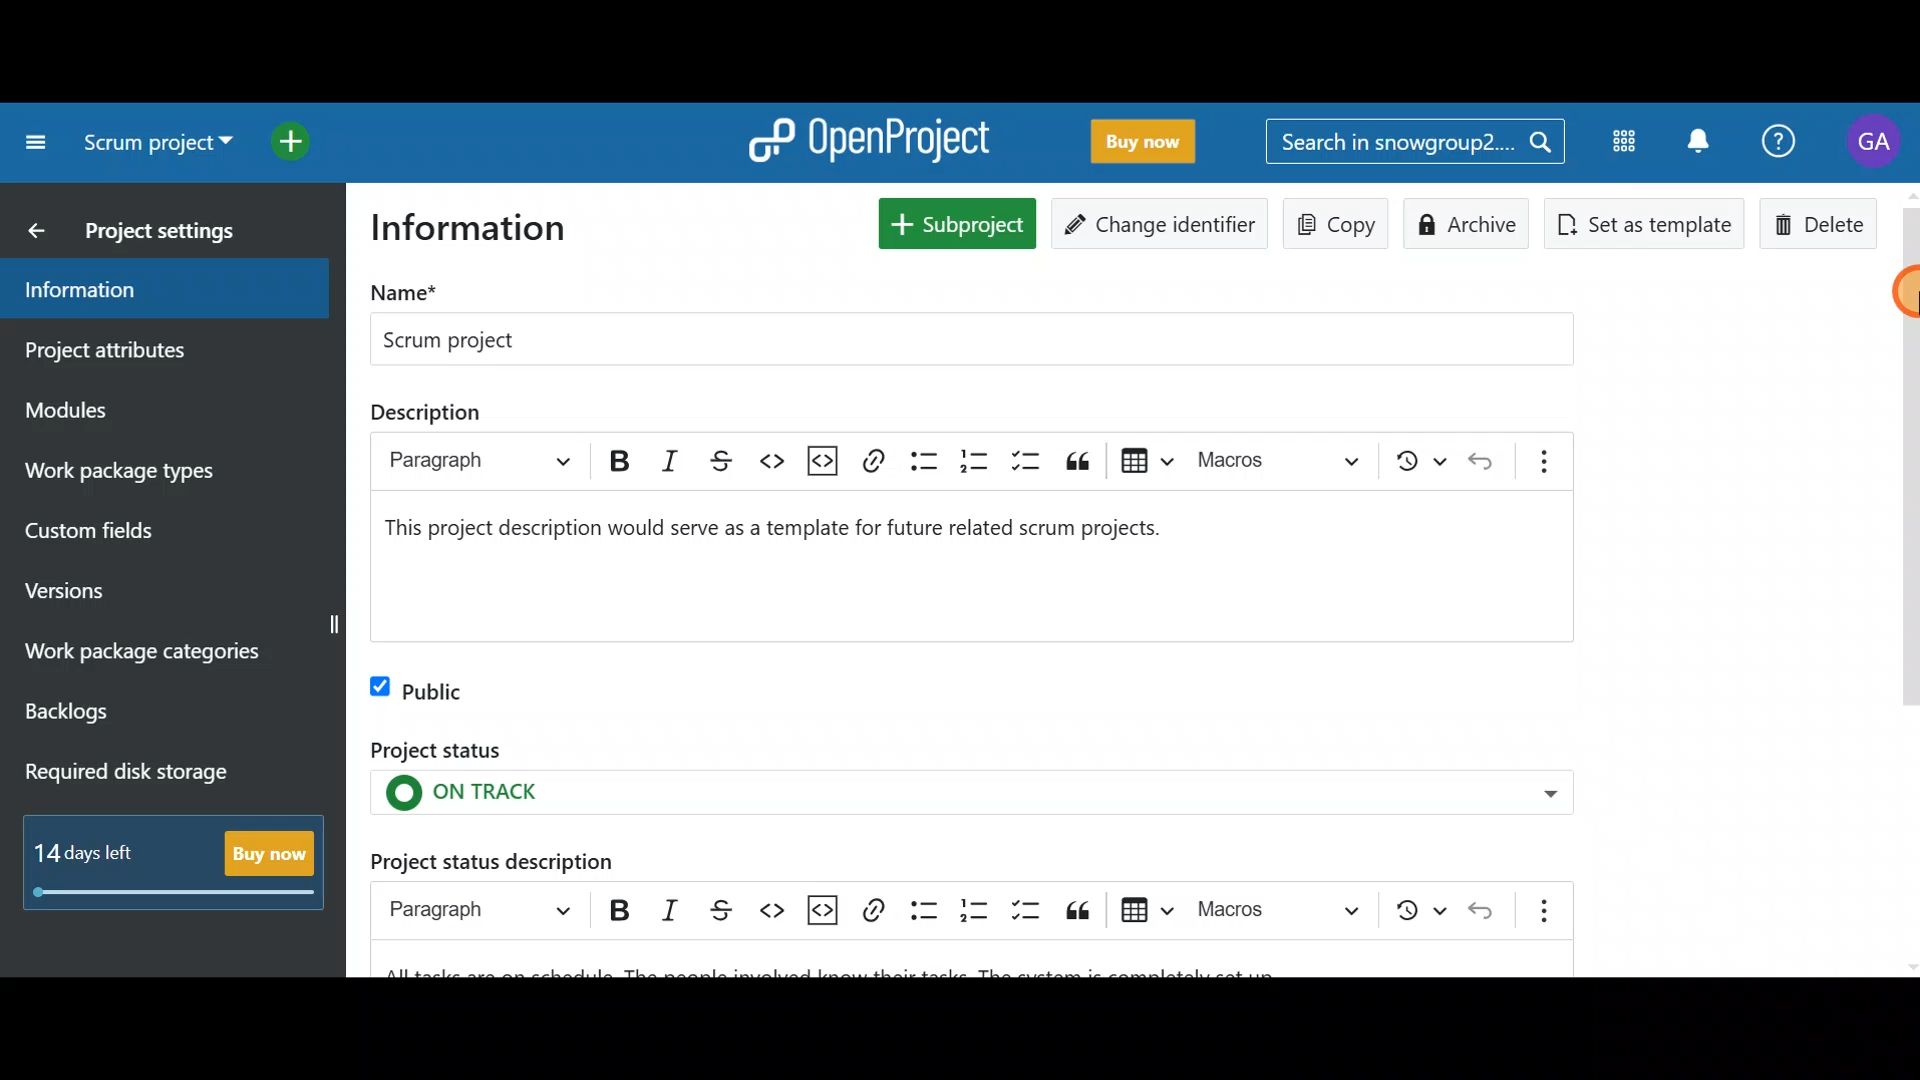  What do you see at coordinates (872, 912) in the screenshot?
I see `Link` at bounding box center [872, 912].